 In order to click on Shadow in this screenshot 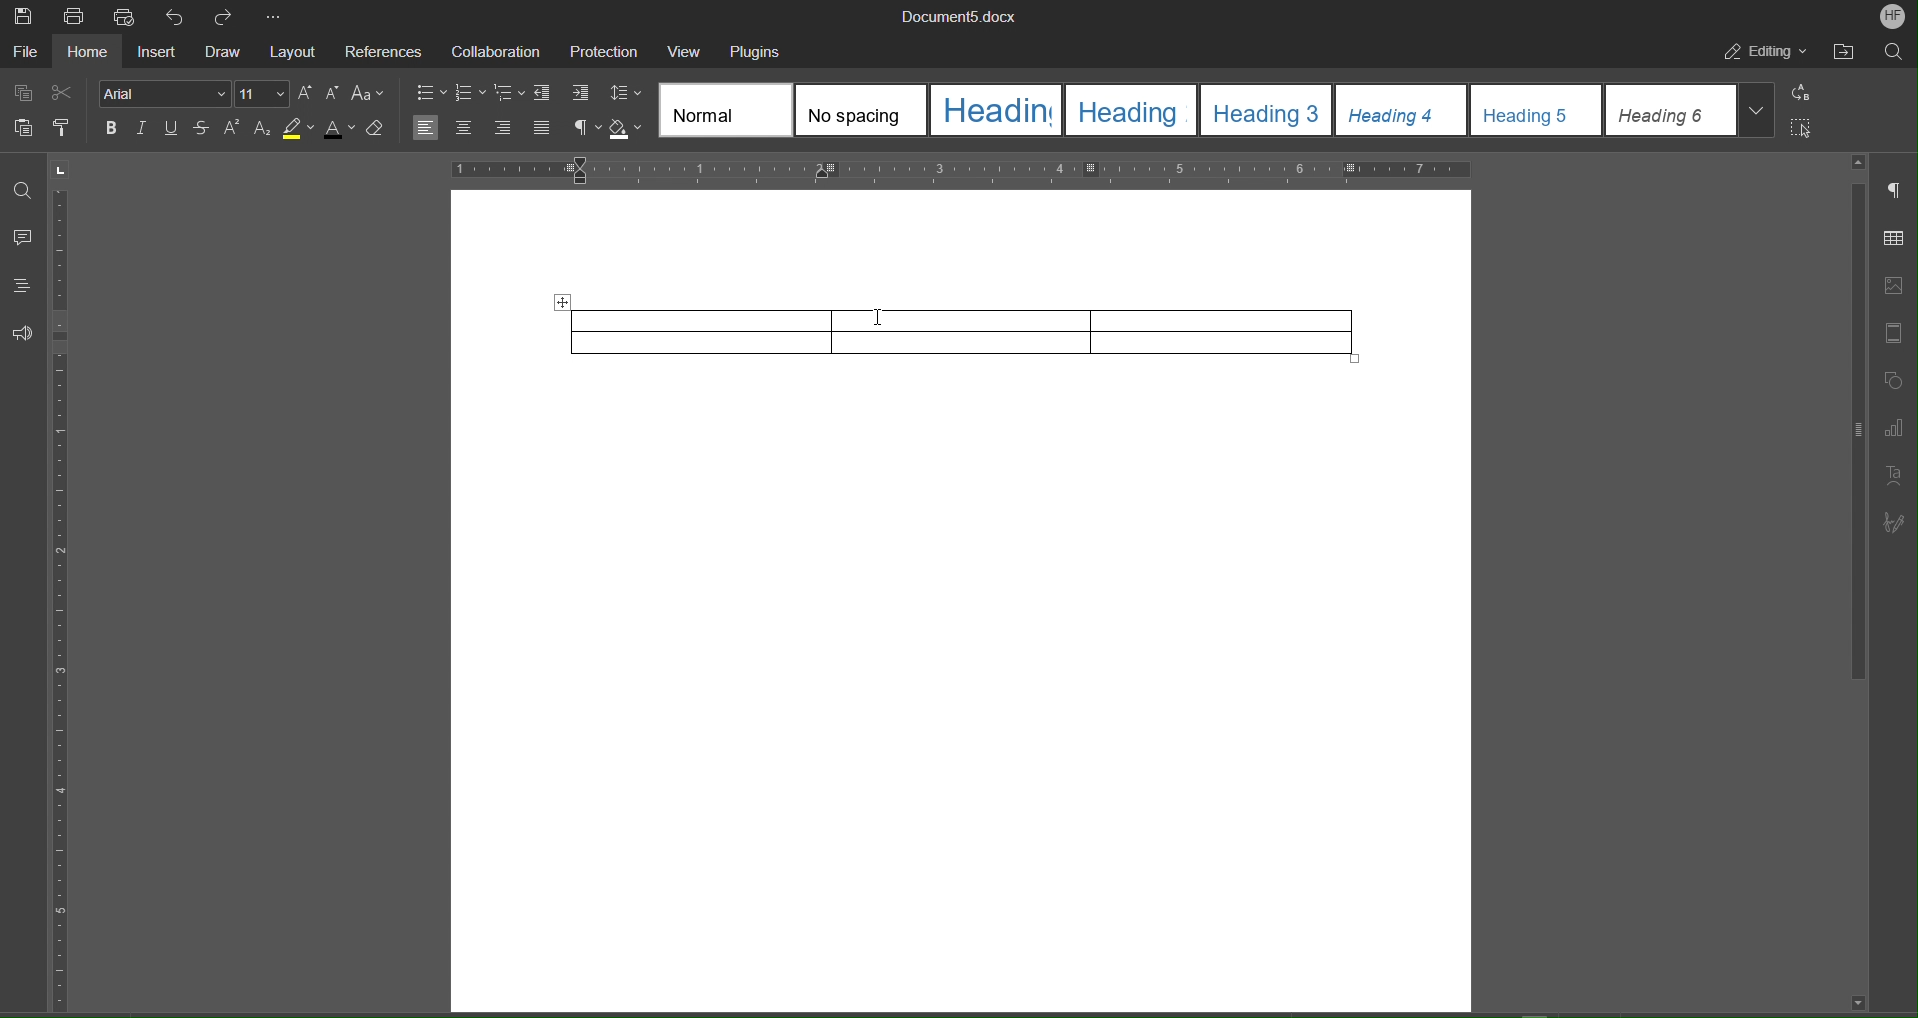, I will do `click(629, 129)`.